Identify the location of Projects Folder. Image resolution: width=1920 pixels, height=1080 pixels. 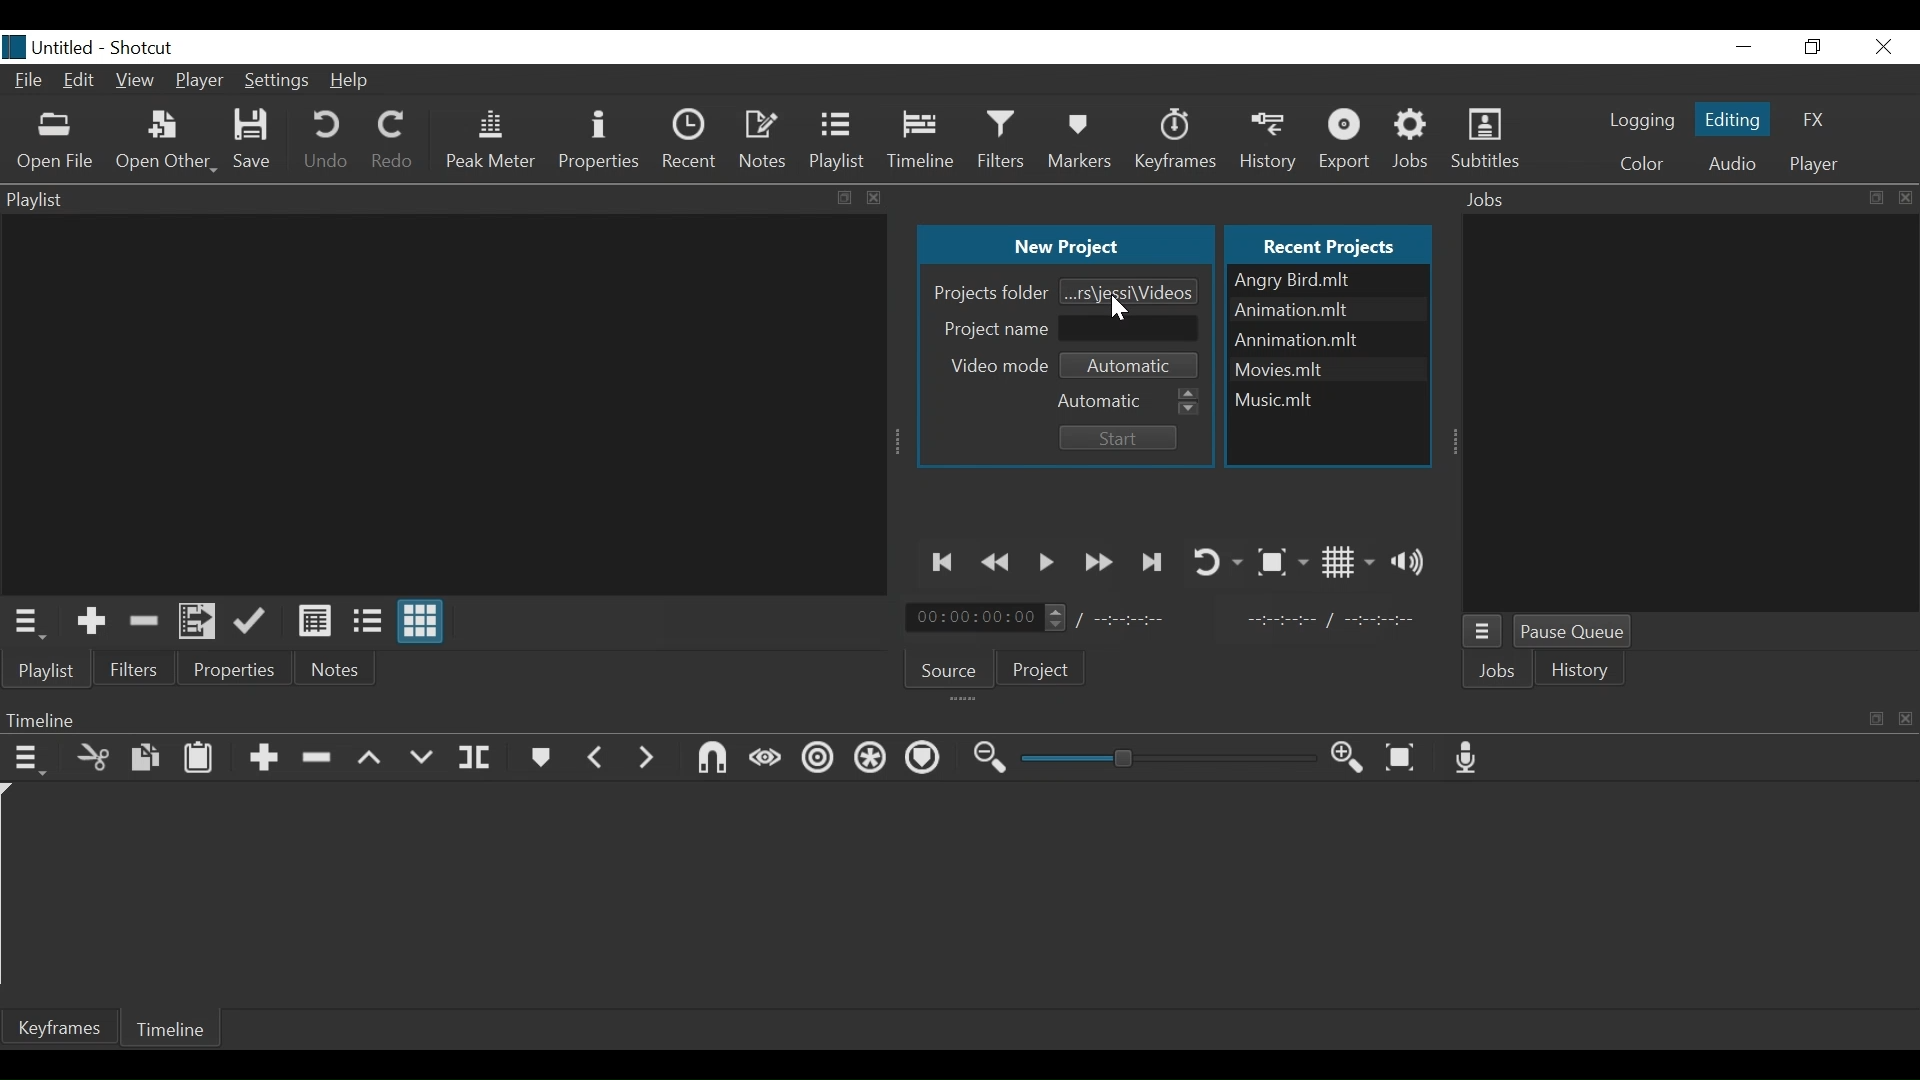
(988, 292).